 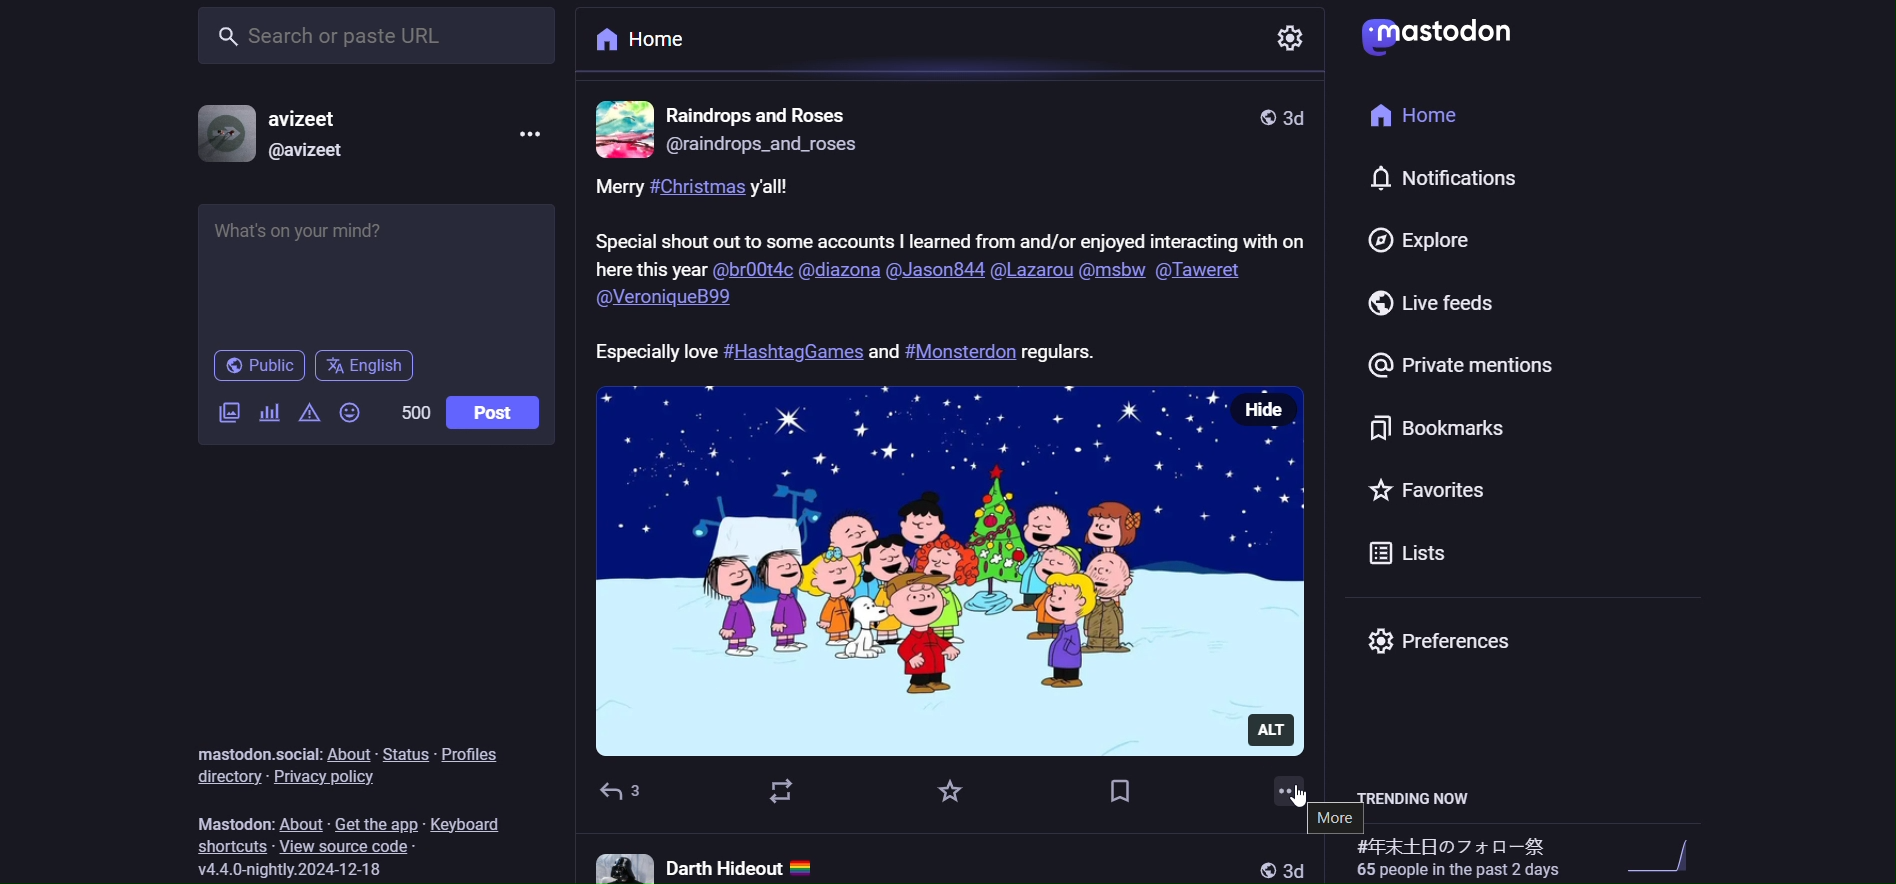 What do you see at coordinates (769, 145) in the screenshot?
I see `id` at bounding box center [769, 145].